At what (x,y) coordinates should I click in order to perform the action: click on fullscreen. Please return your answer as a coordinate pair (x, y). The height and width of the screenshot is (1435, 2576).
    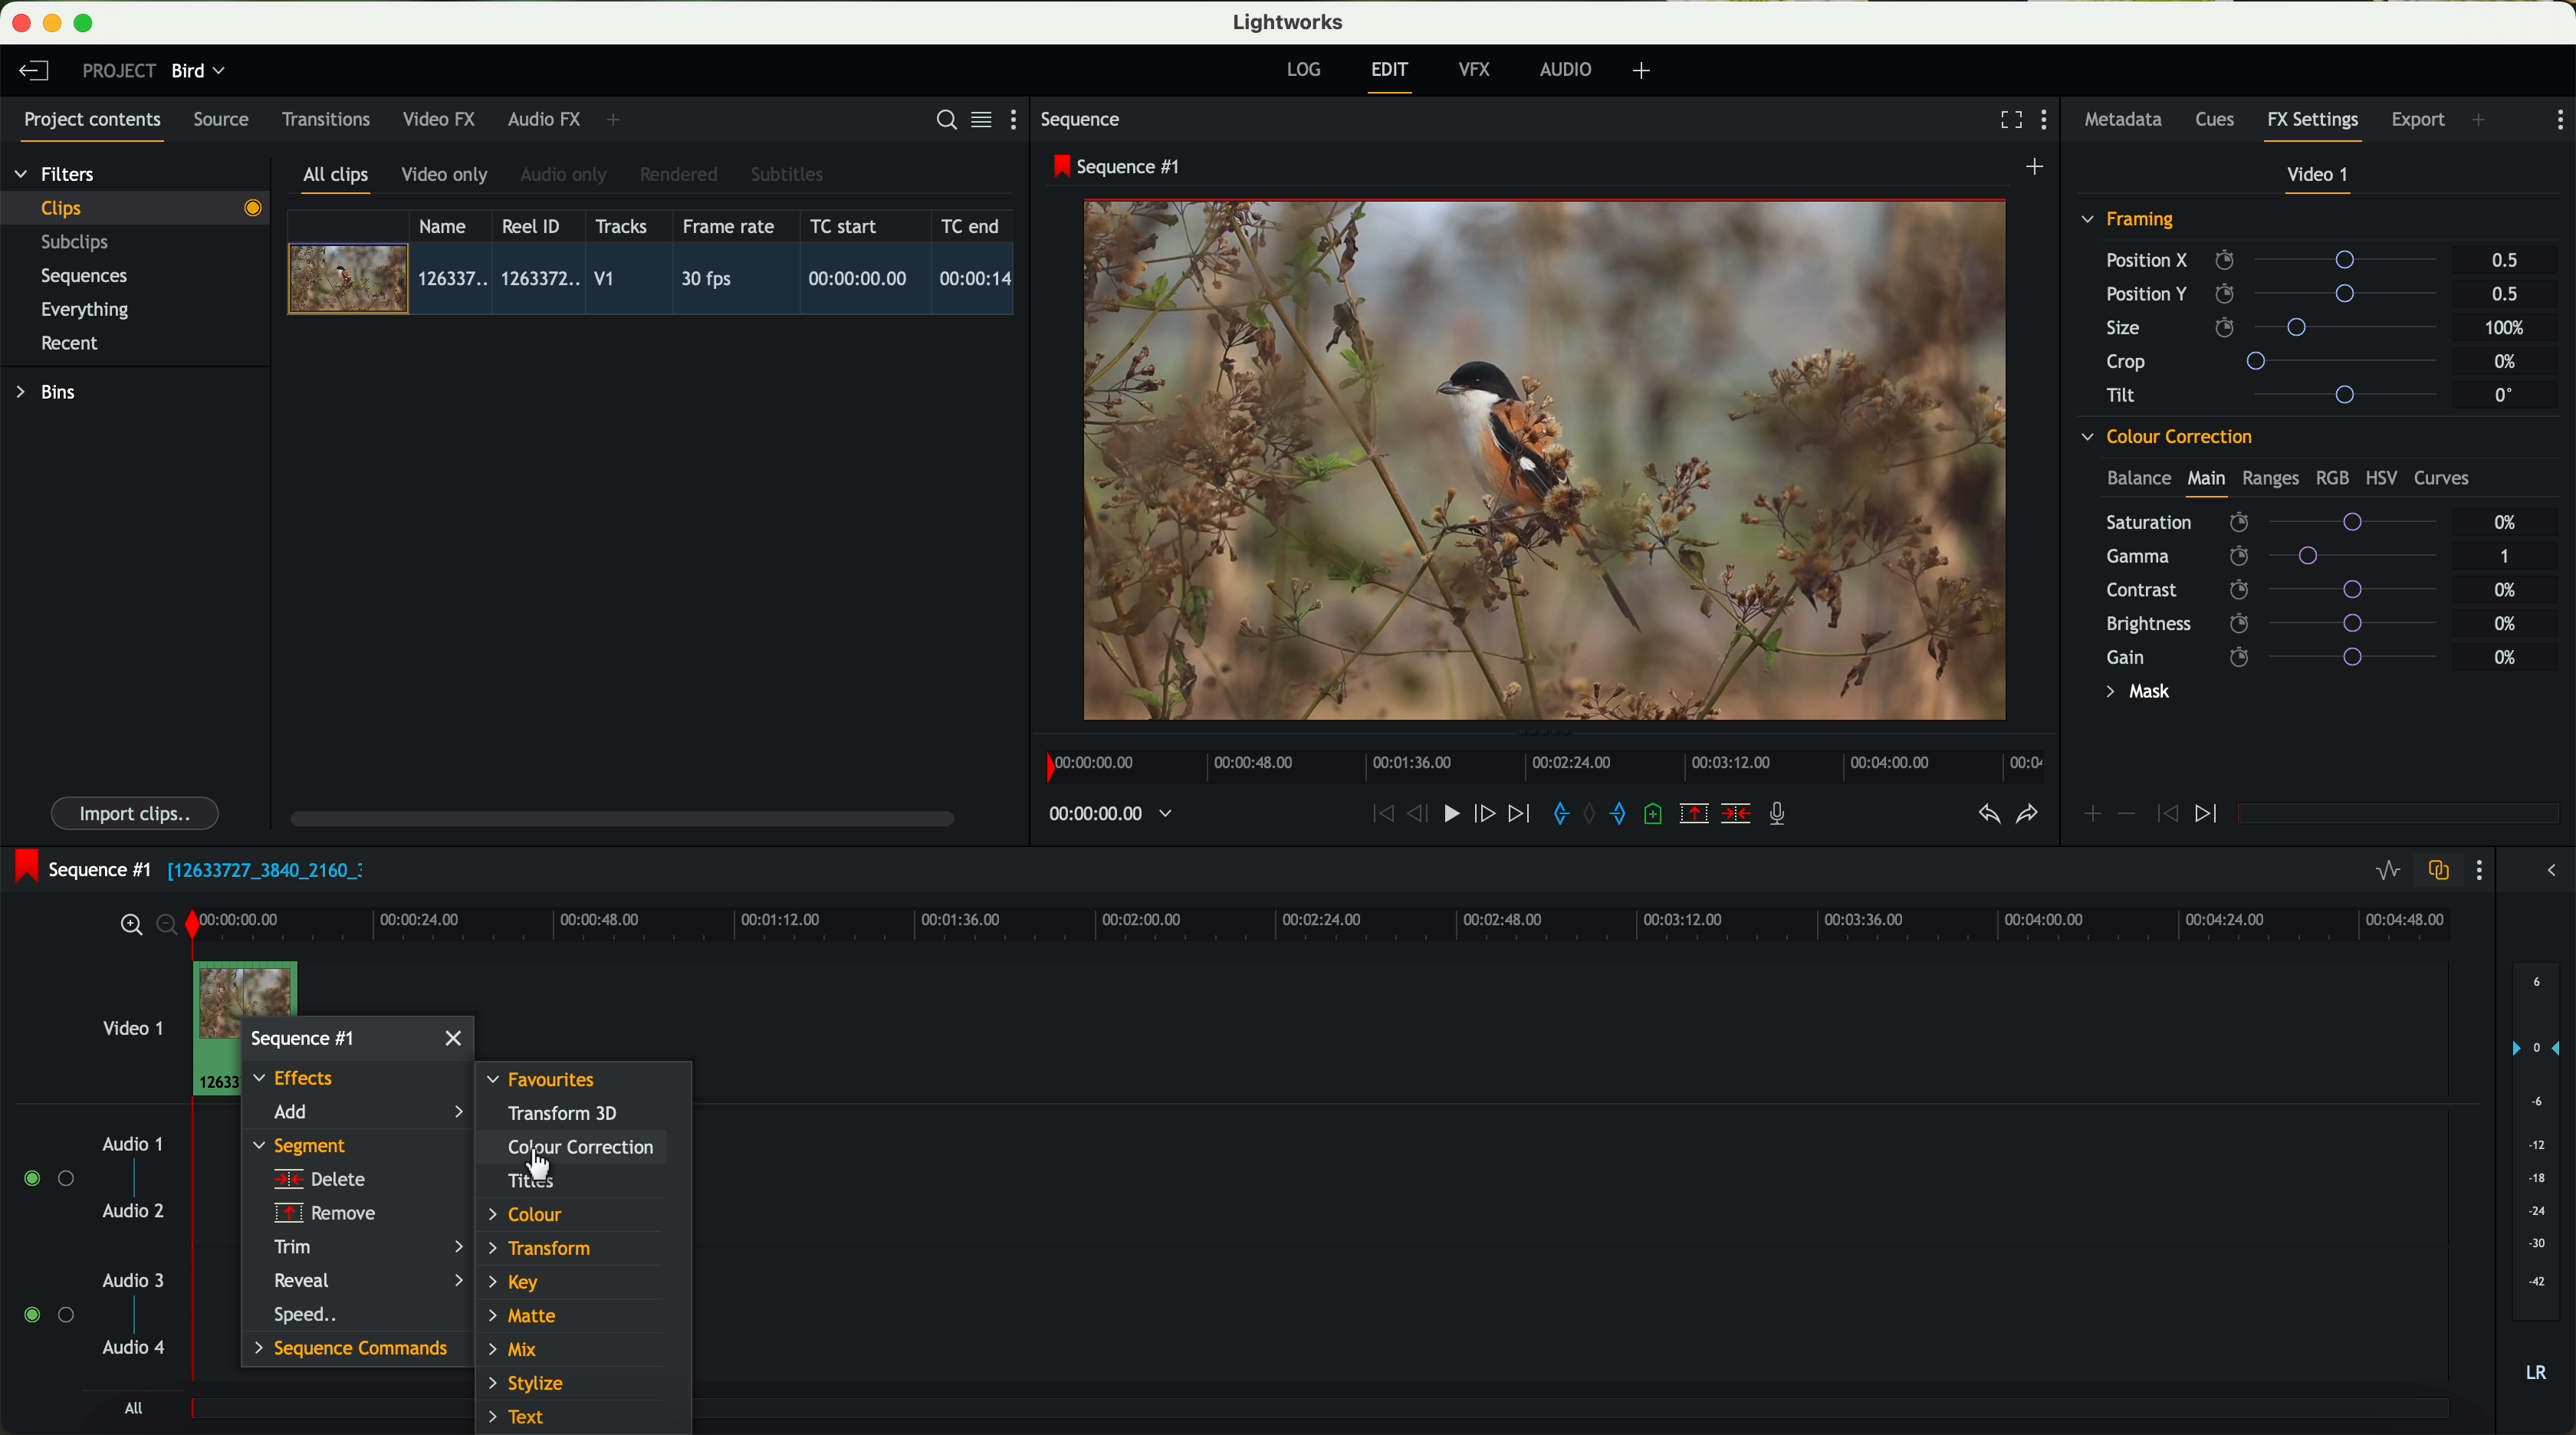
    Looking at the image, I should click on (2007, 119).